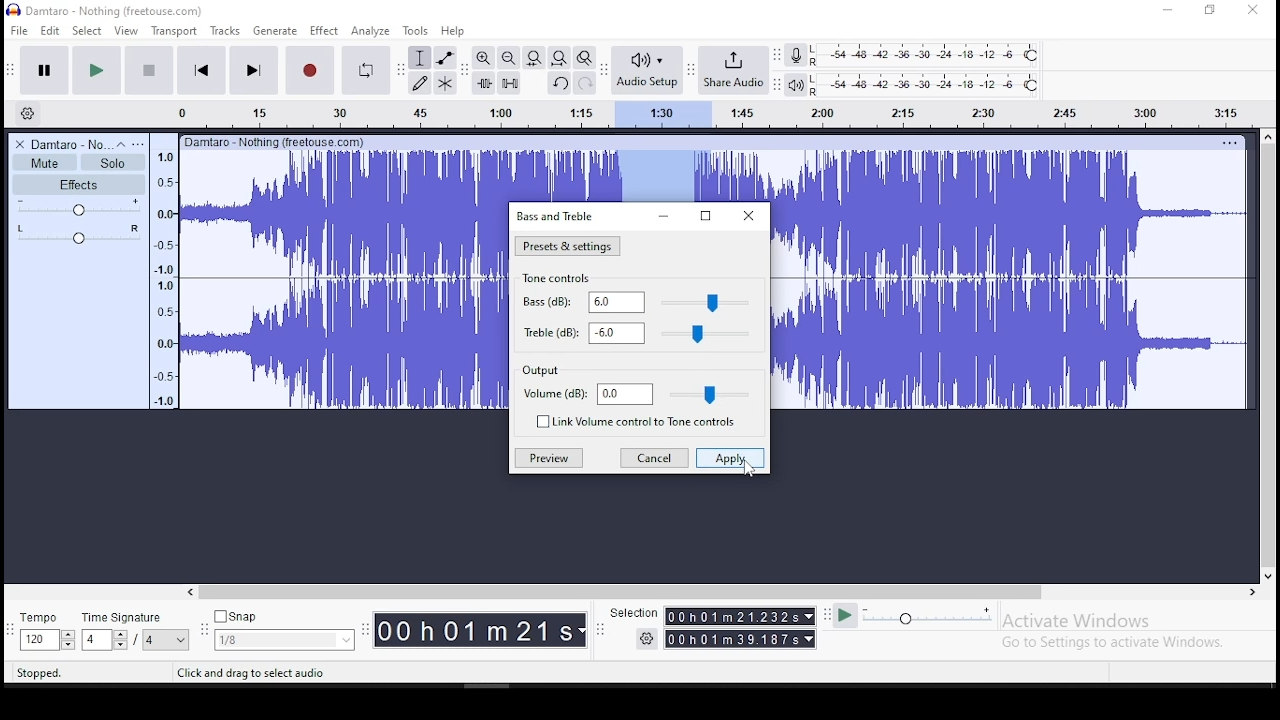 This screenshot has height=720, width=1280. What do you see at coordinates (67, 640) in the screenshot?
I see `drop down` at bounding box center [67, 640].